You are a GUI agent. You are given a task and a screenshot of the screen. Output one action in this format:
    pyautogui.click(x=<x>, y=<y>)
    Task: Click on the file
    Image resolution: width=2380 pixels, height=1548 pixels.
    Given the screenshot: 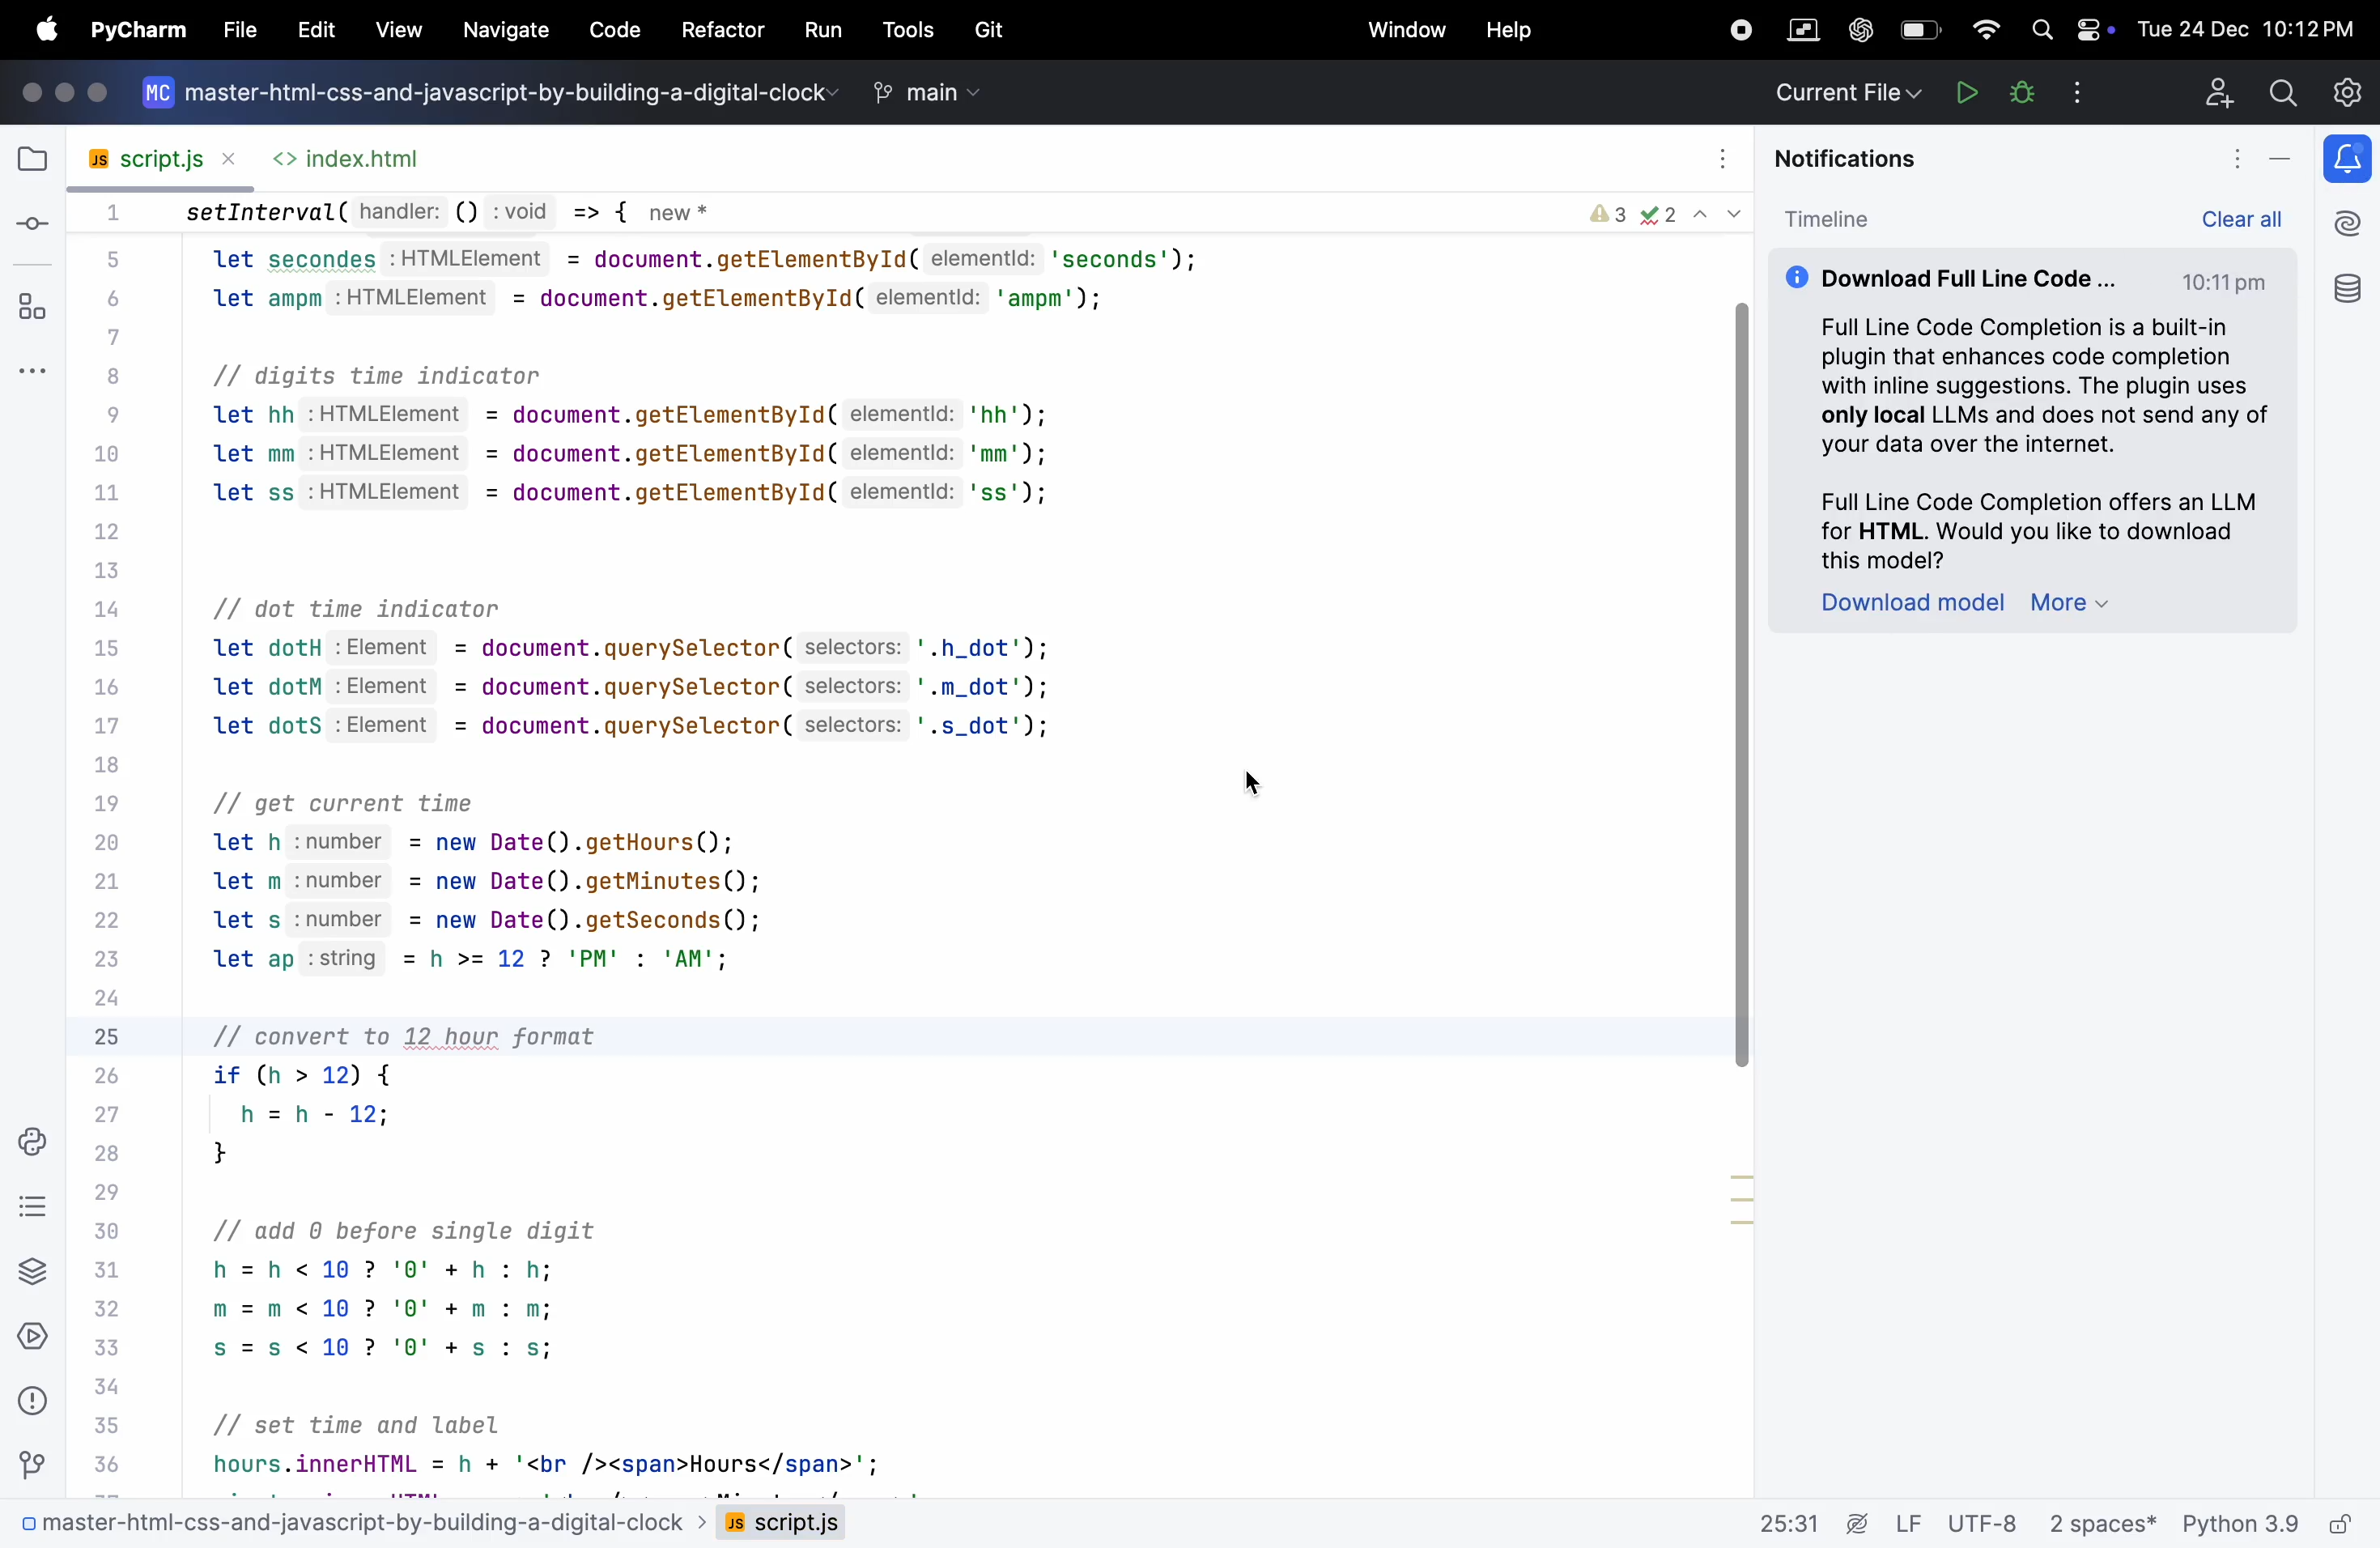 What is the action you would take?
    pyautogui.click(x=29, y=159)
    